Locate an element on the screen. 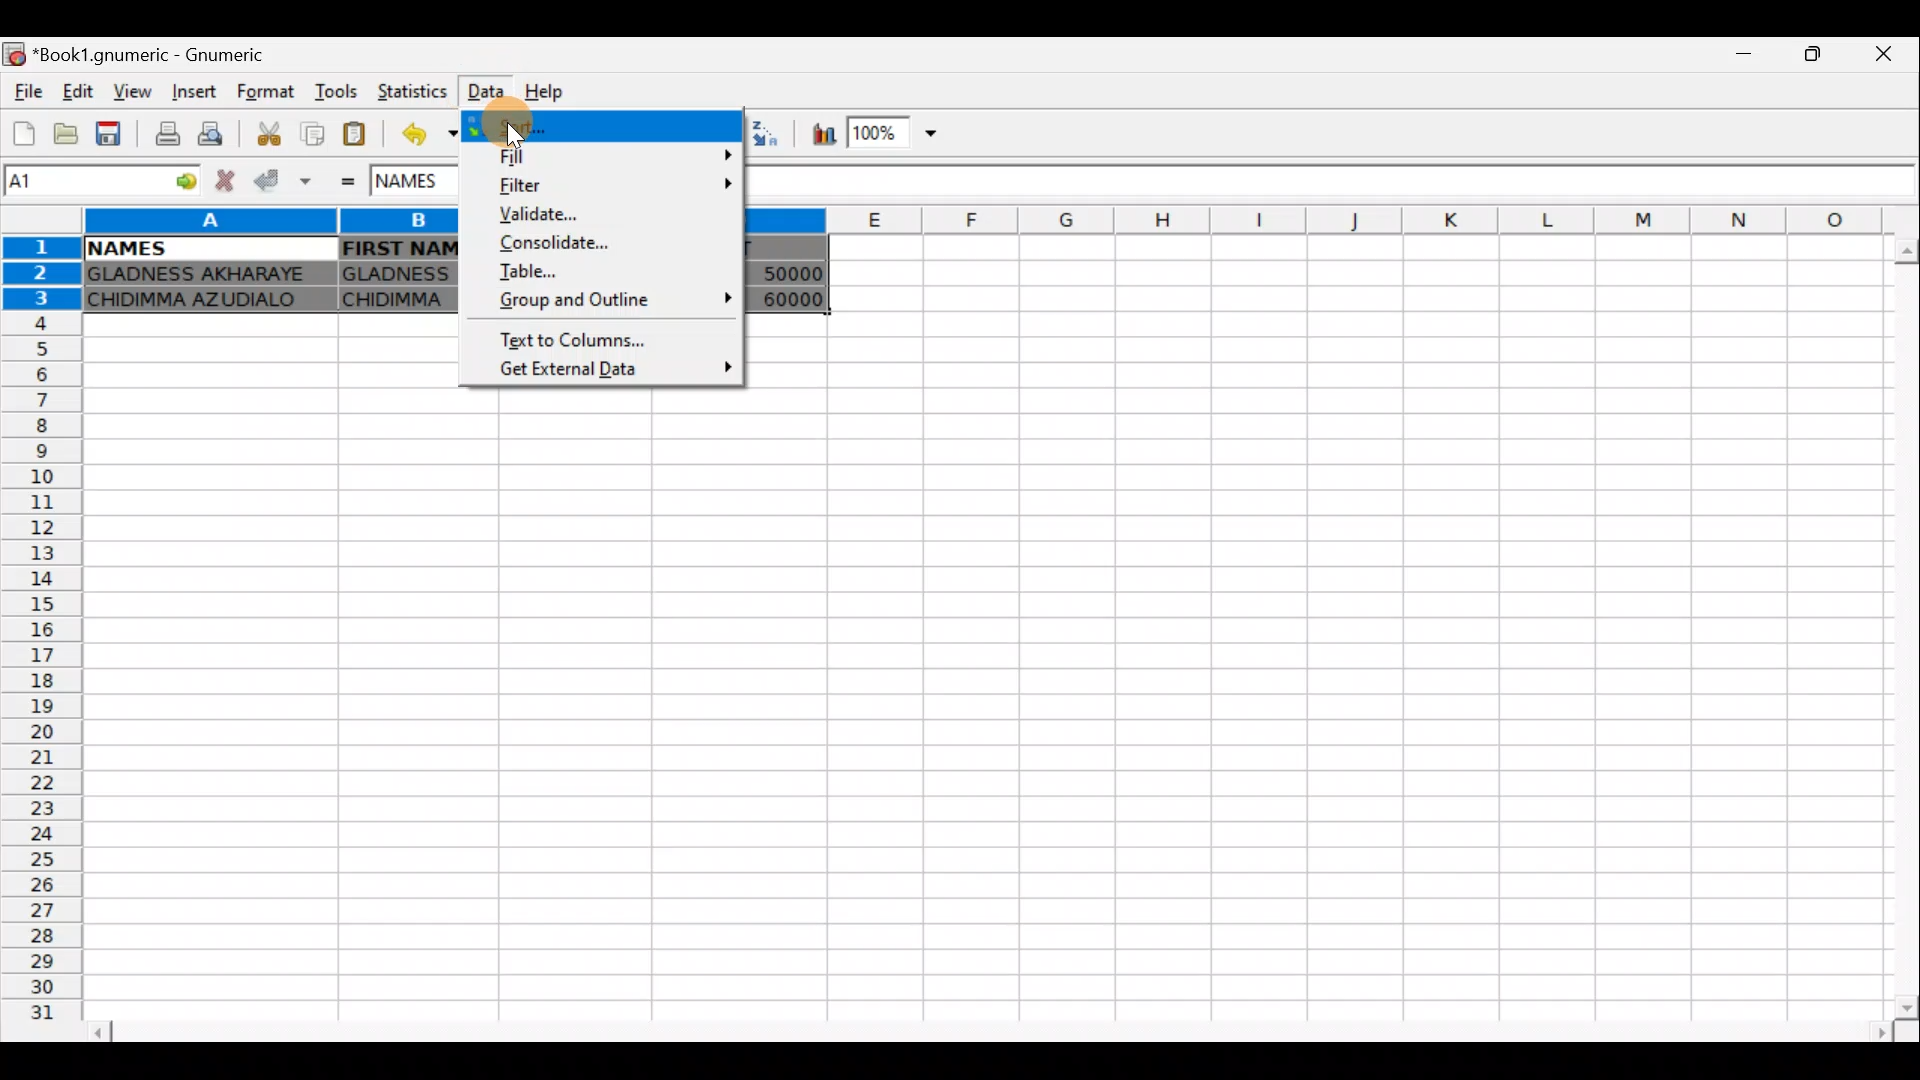 This screenshot has height=1080, width=1920. NAMES is located at coordinates (125, 249).